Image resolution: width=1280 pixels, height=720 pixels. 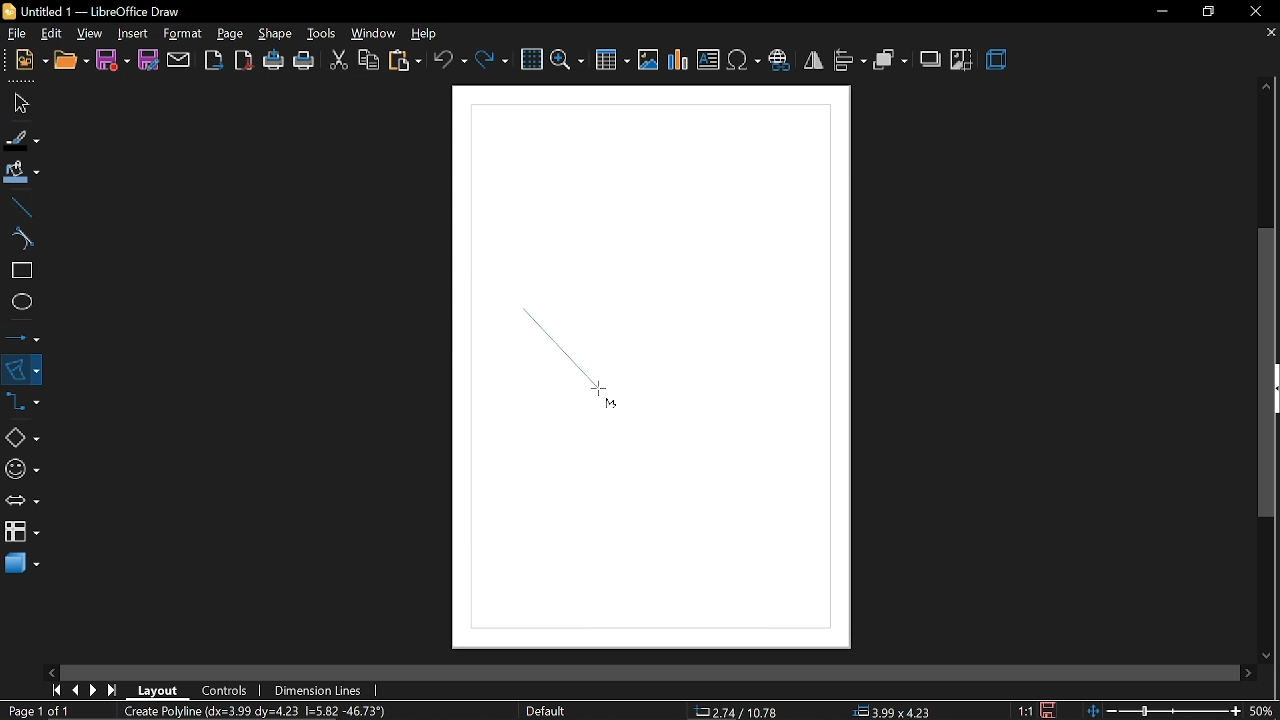 I want to click on redo, so click(x=491, y=58).